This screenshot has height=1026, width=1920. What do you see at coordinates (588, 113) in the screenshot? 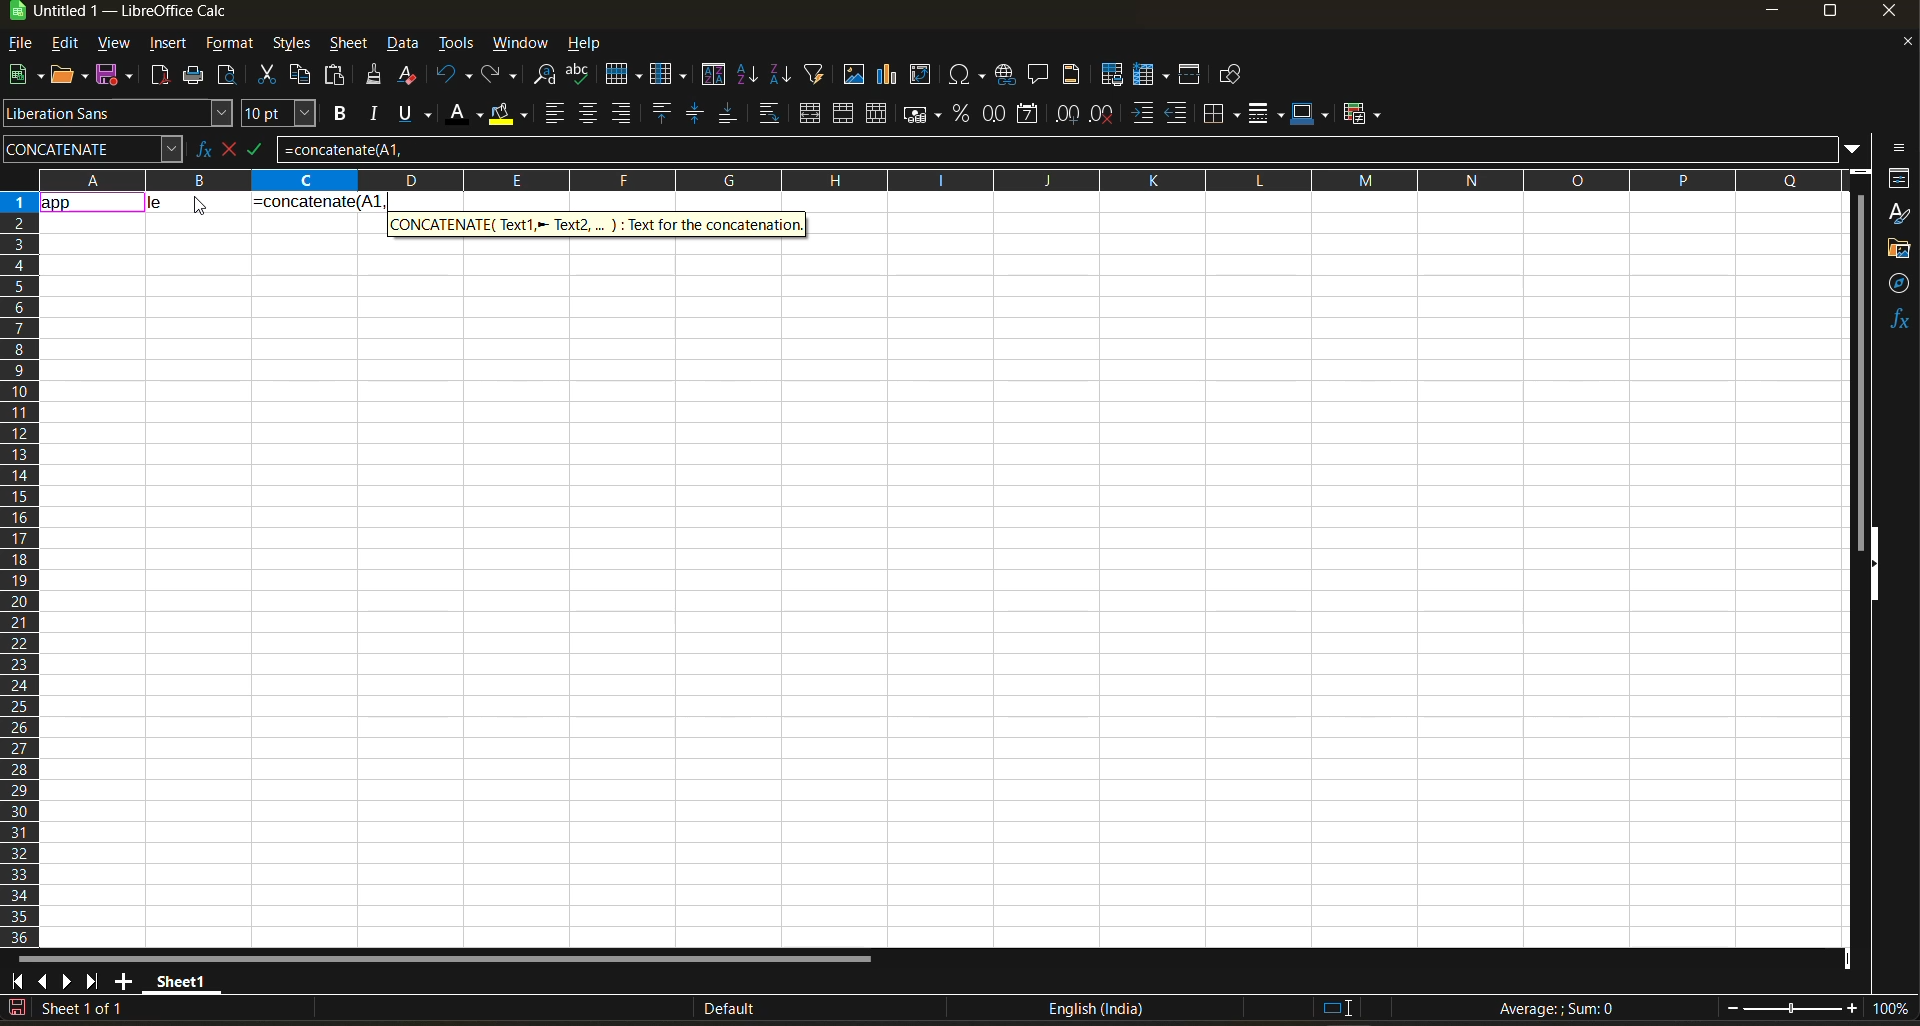
I see `align center` at bounding box center [588, 113].